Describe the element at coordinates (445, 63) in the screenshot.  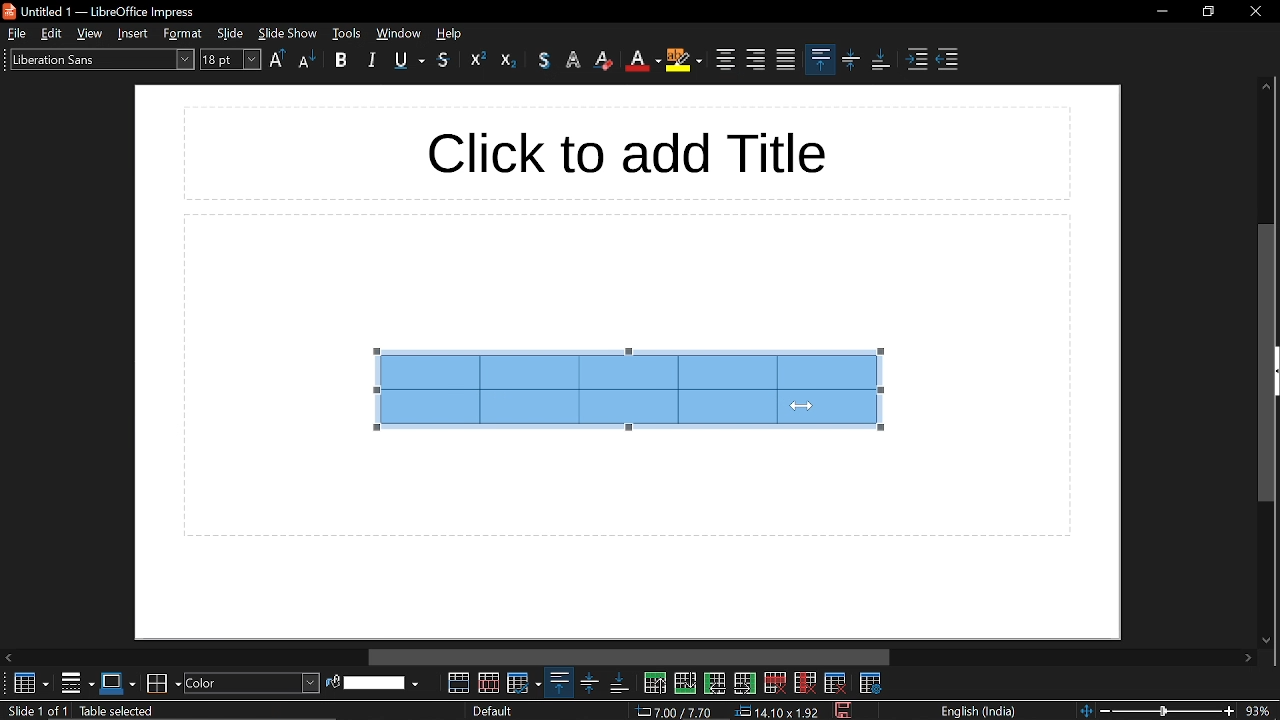
I see `strikethrough` at that location.